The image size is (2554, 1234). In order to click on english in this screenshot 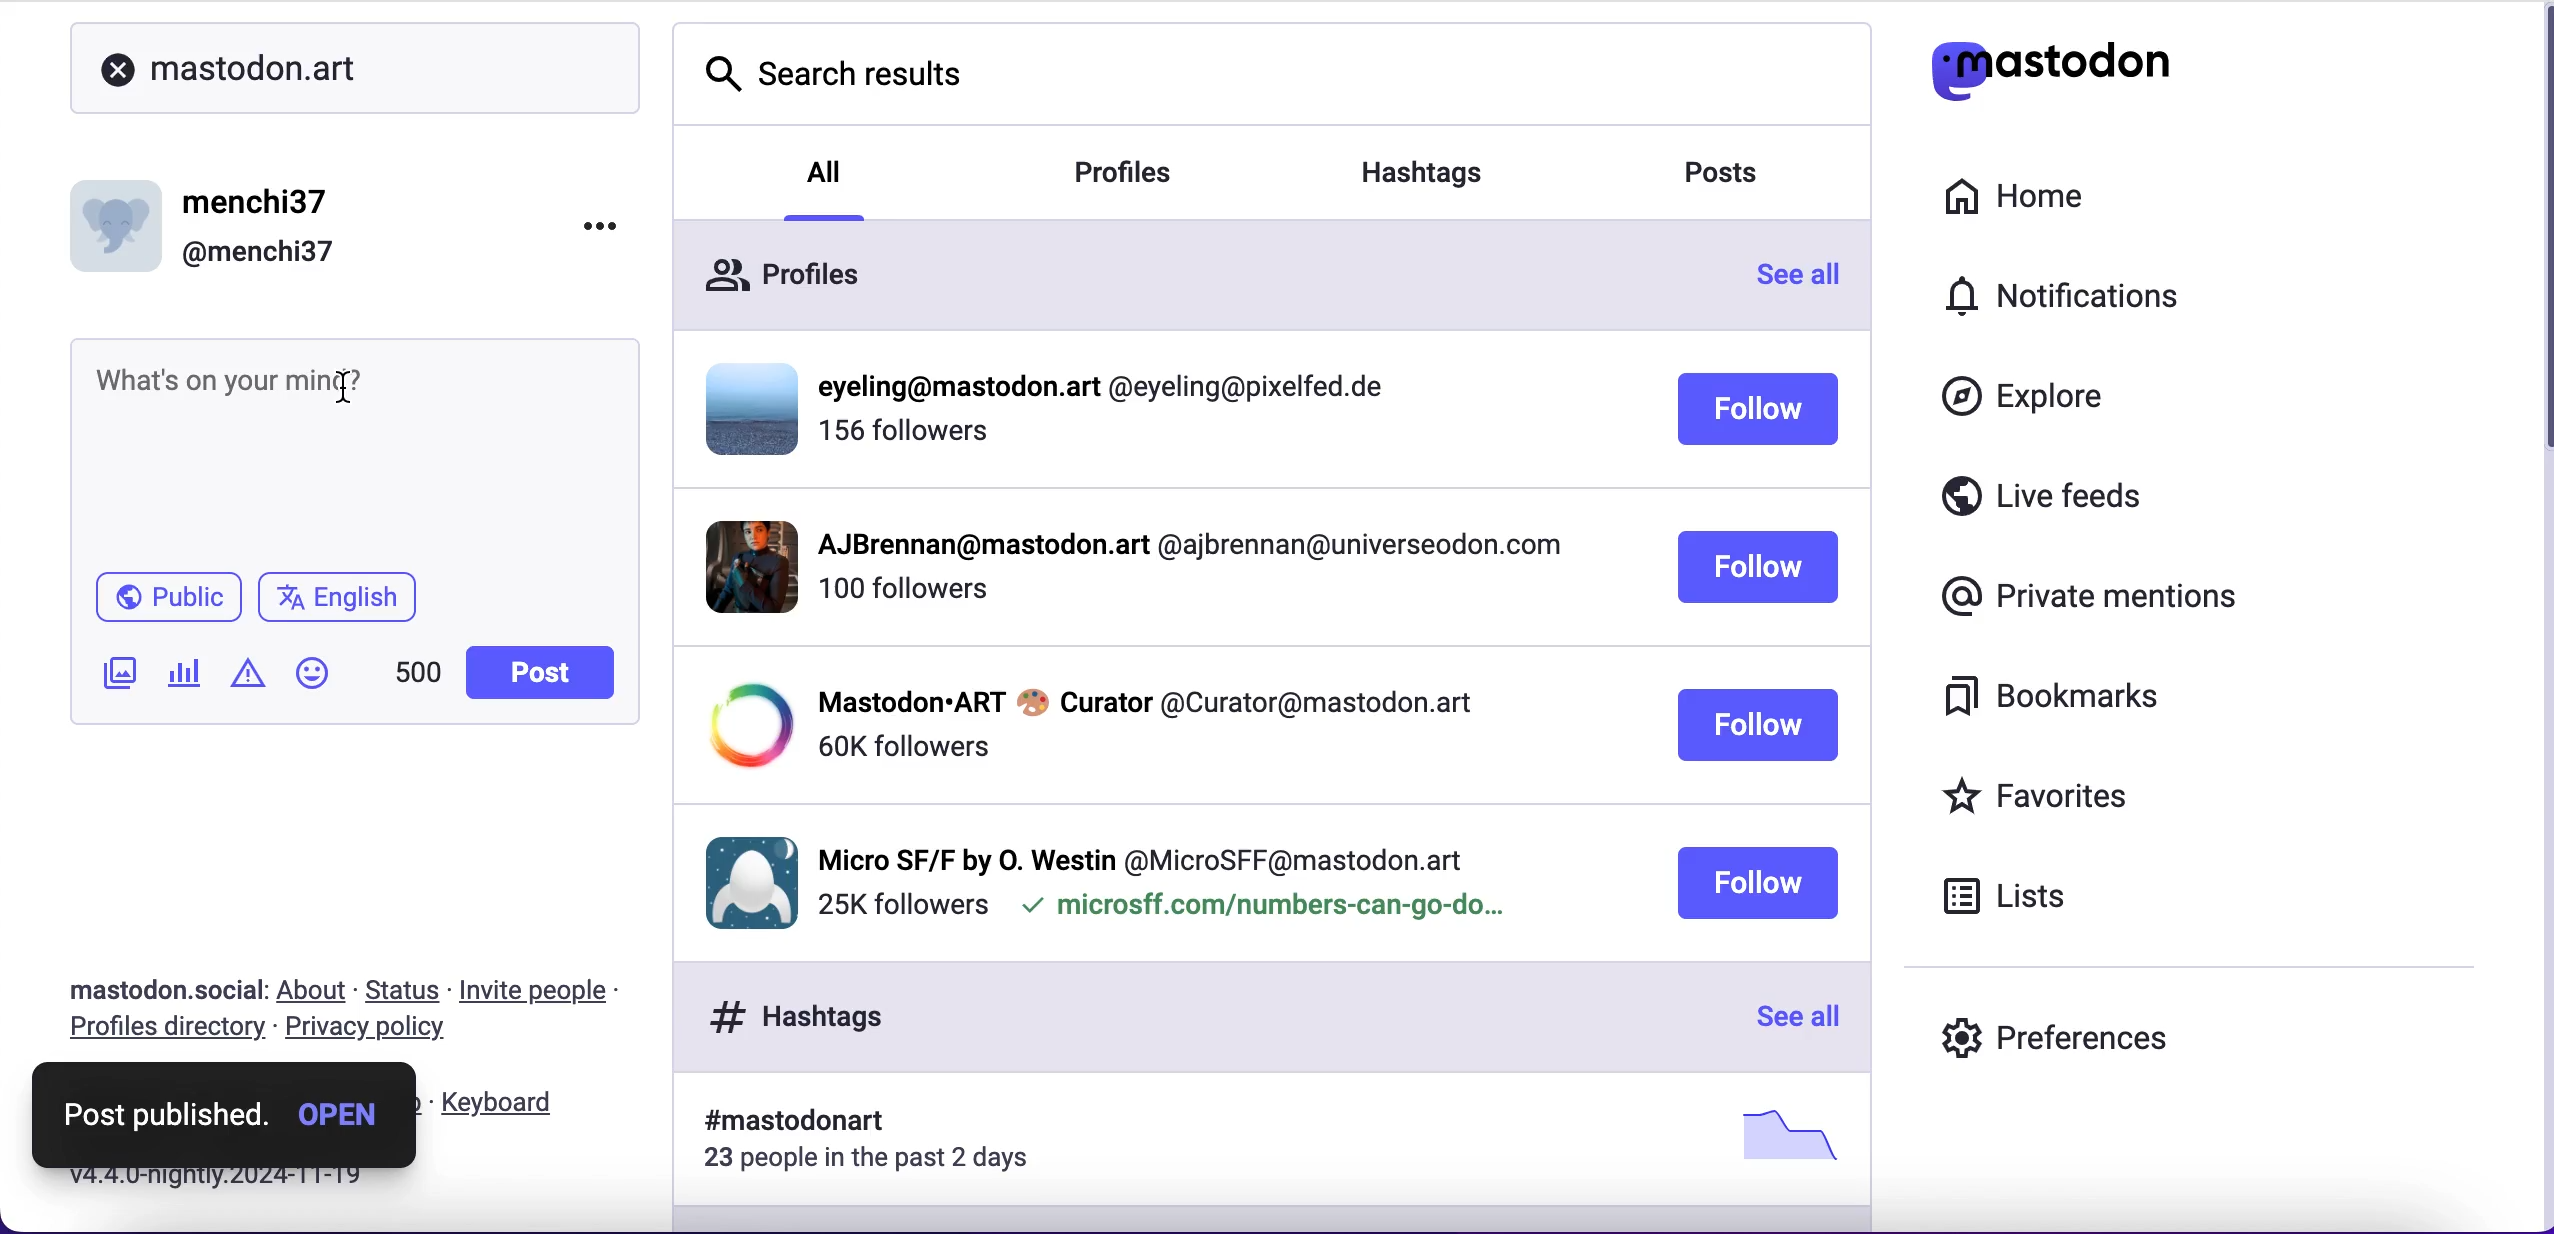, I will do `click(340, 600)`.